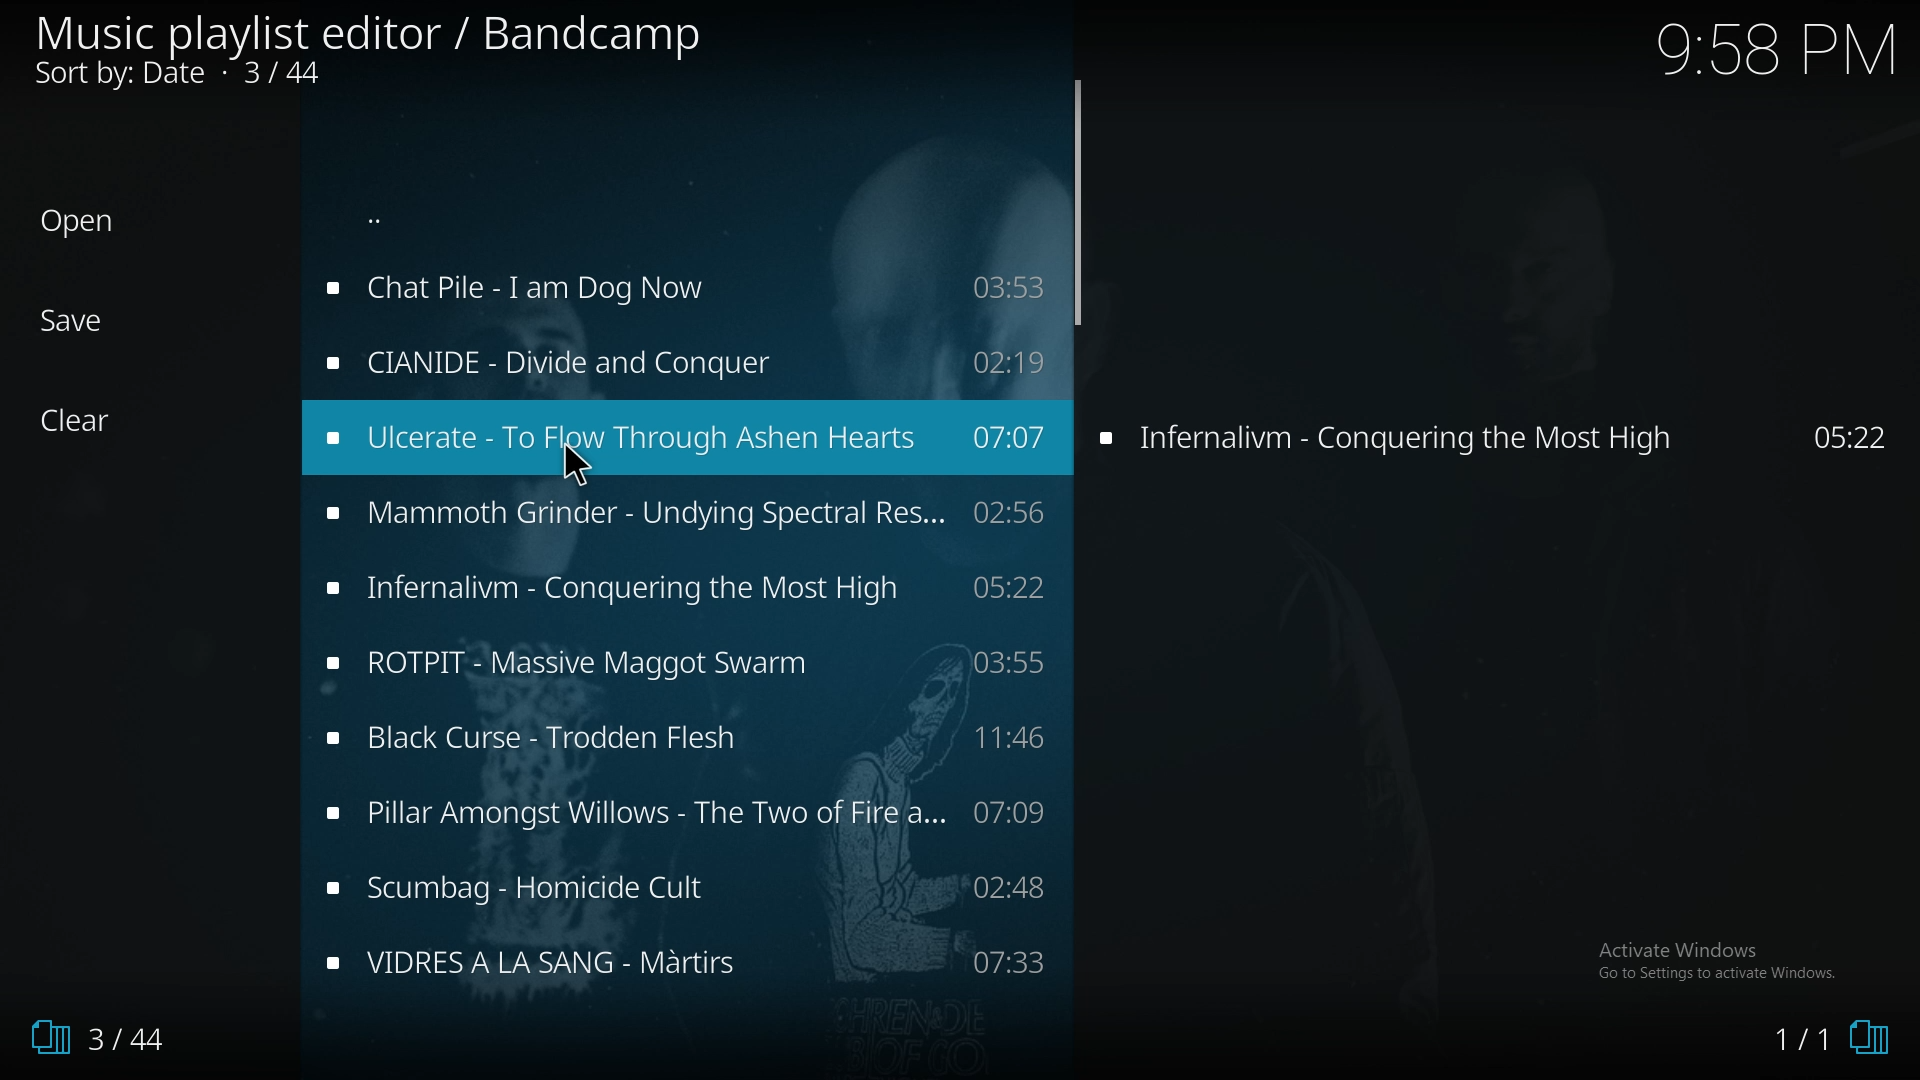 The image size is (1920, 1080). What do you see at coordinates (78, 222) in the screenshot?
I see `Open` at bounding box center [78, 222].